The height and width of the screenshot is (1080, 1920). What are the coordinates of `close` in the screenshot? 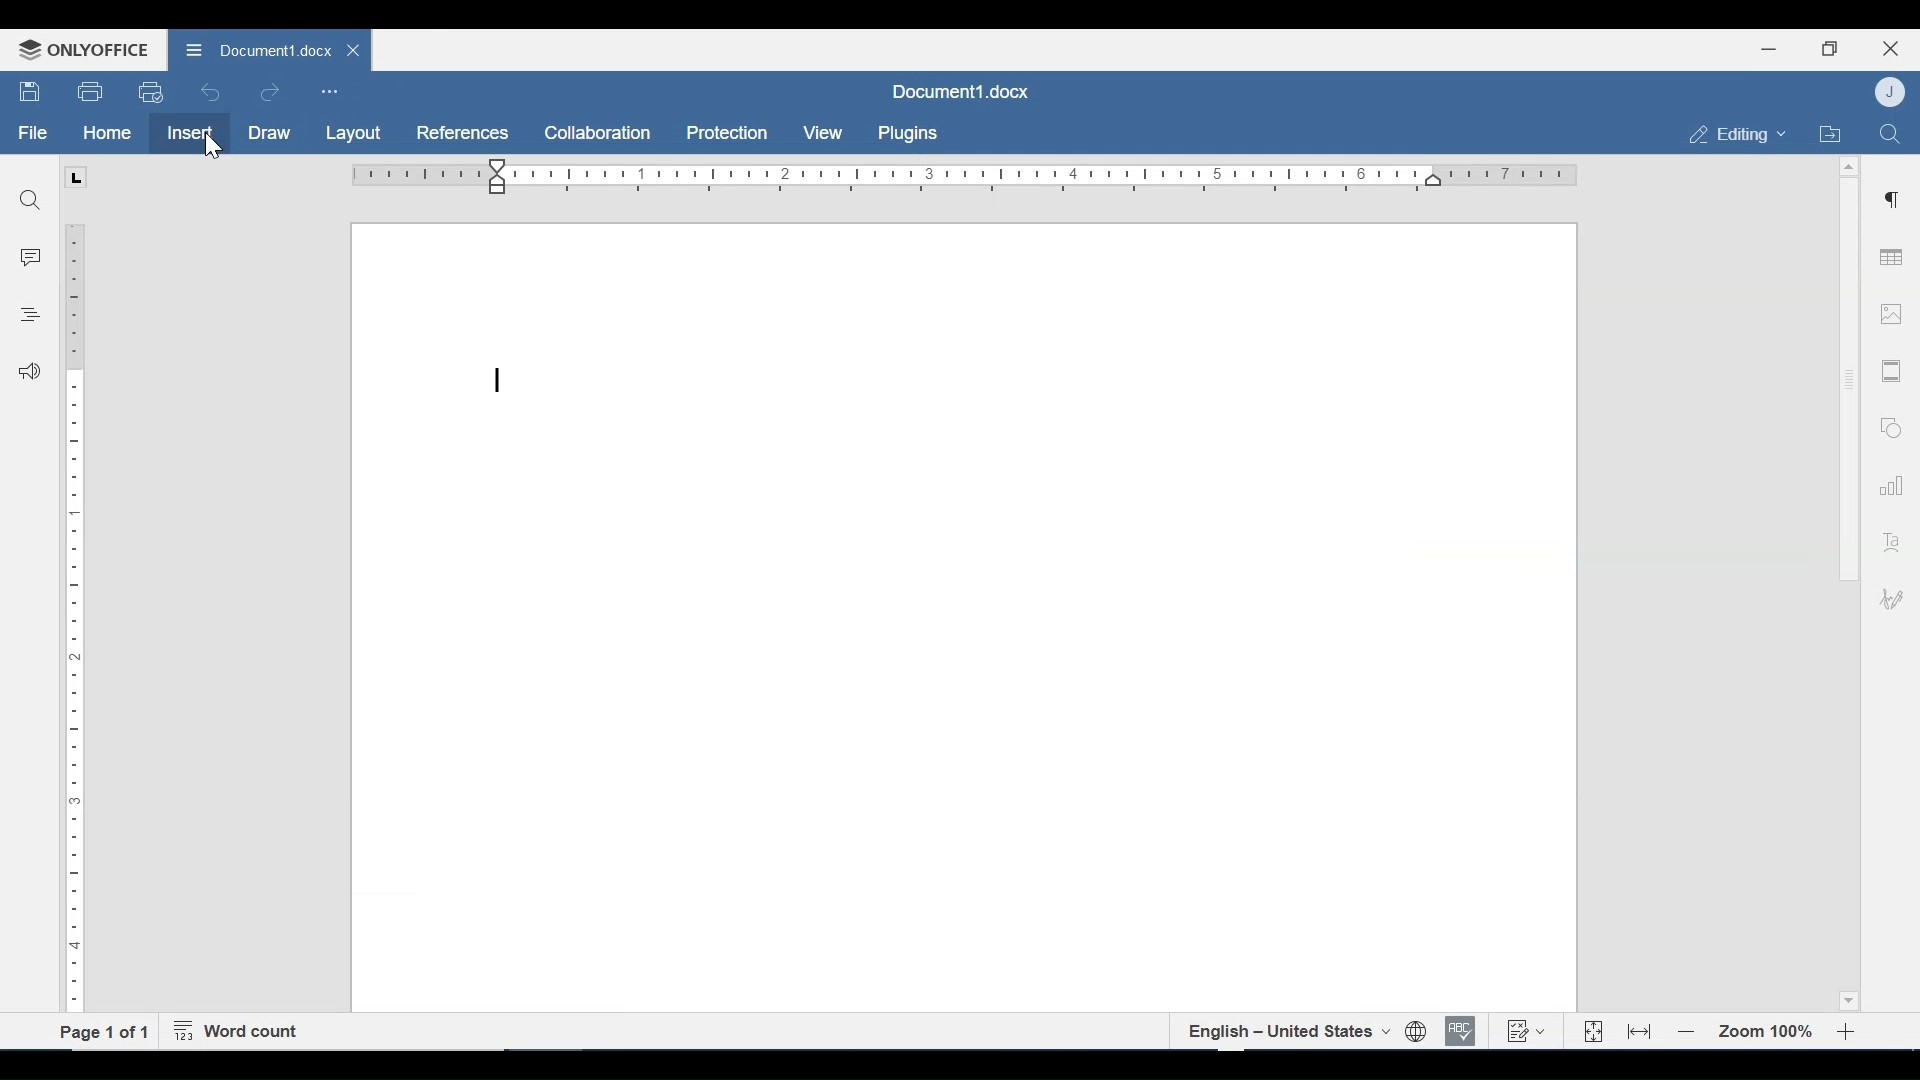 It's located at (356, 49).